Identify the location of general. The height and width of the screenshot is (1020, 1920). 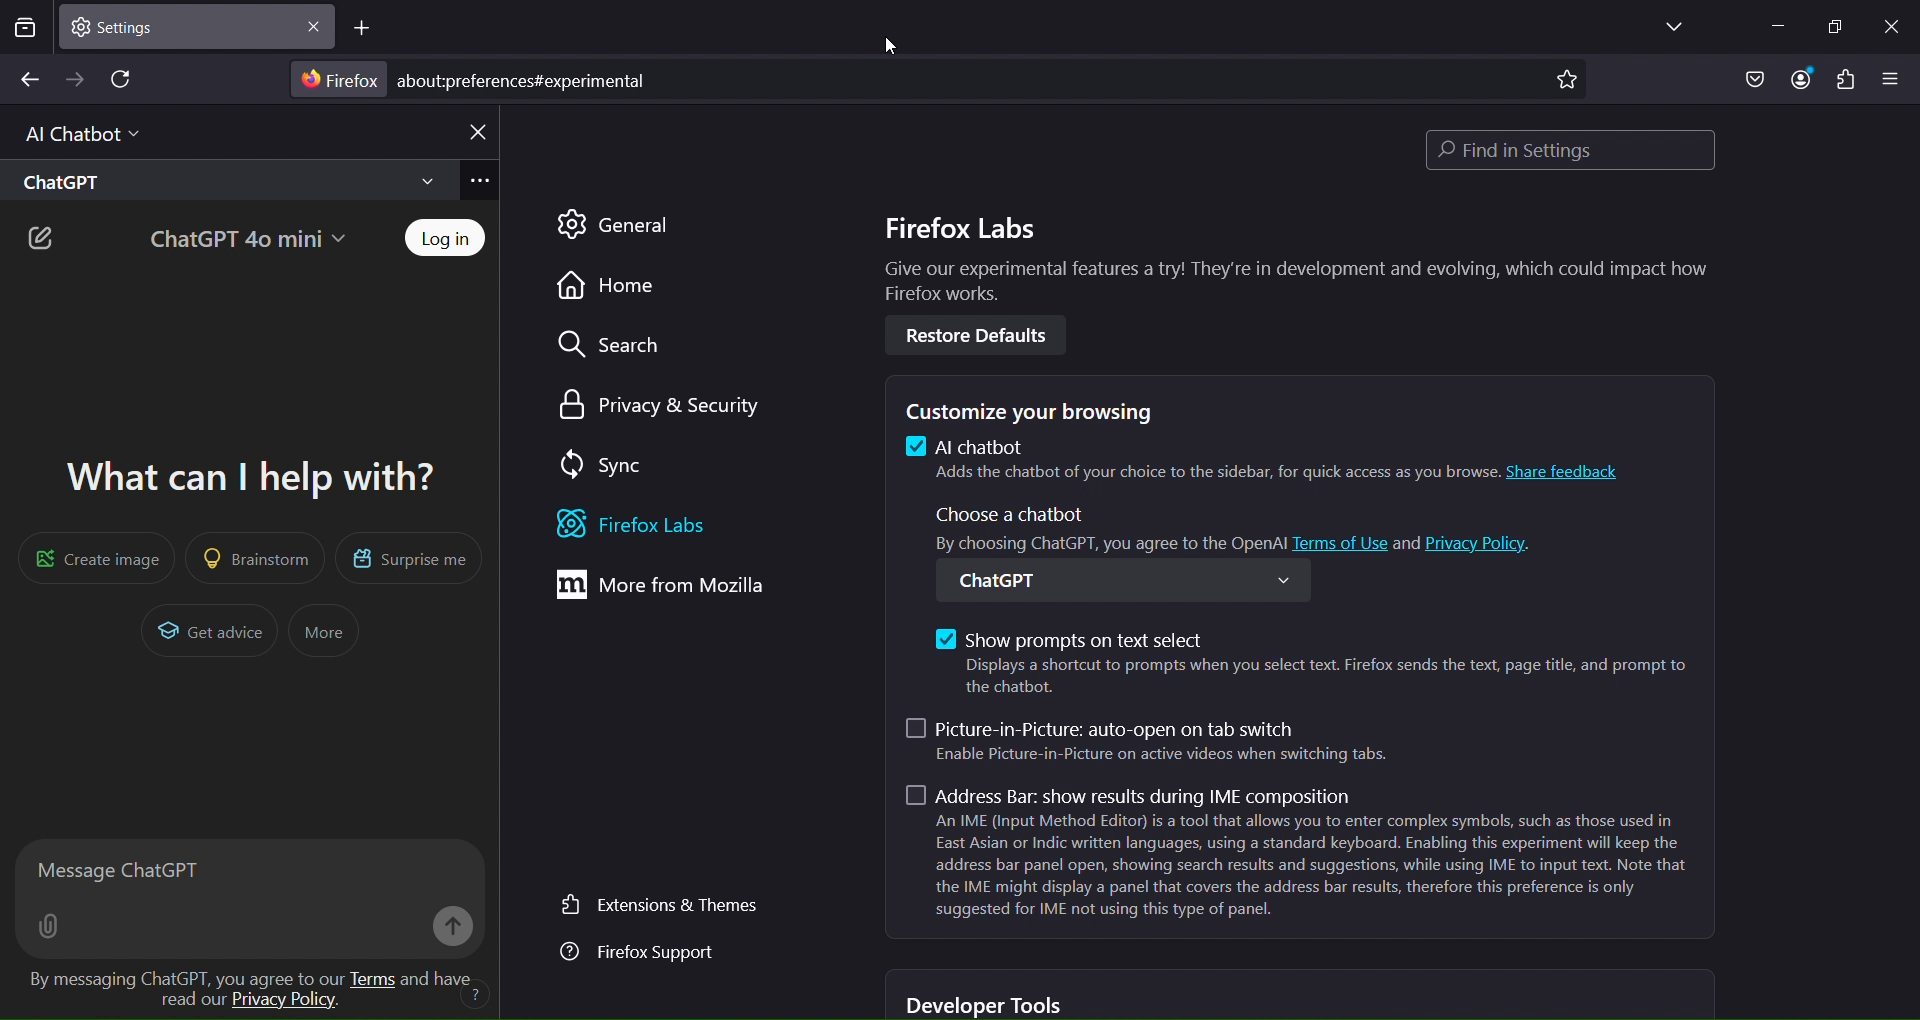
(628, 224).